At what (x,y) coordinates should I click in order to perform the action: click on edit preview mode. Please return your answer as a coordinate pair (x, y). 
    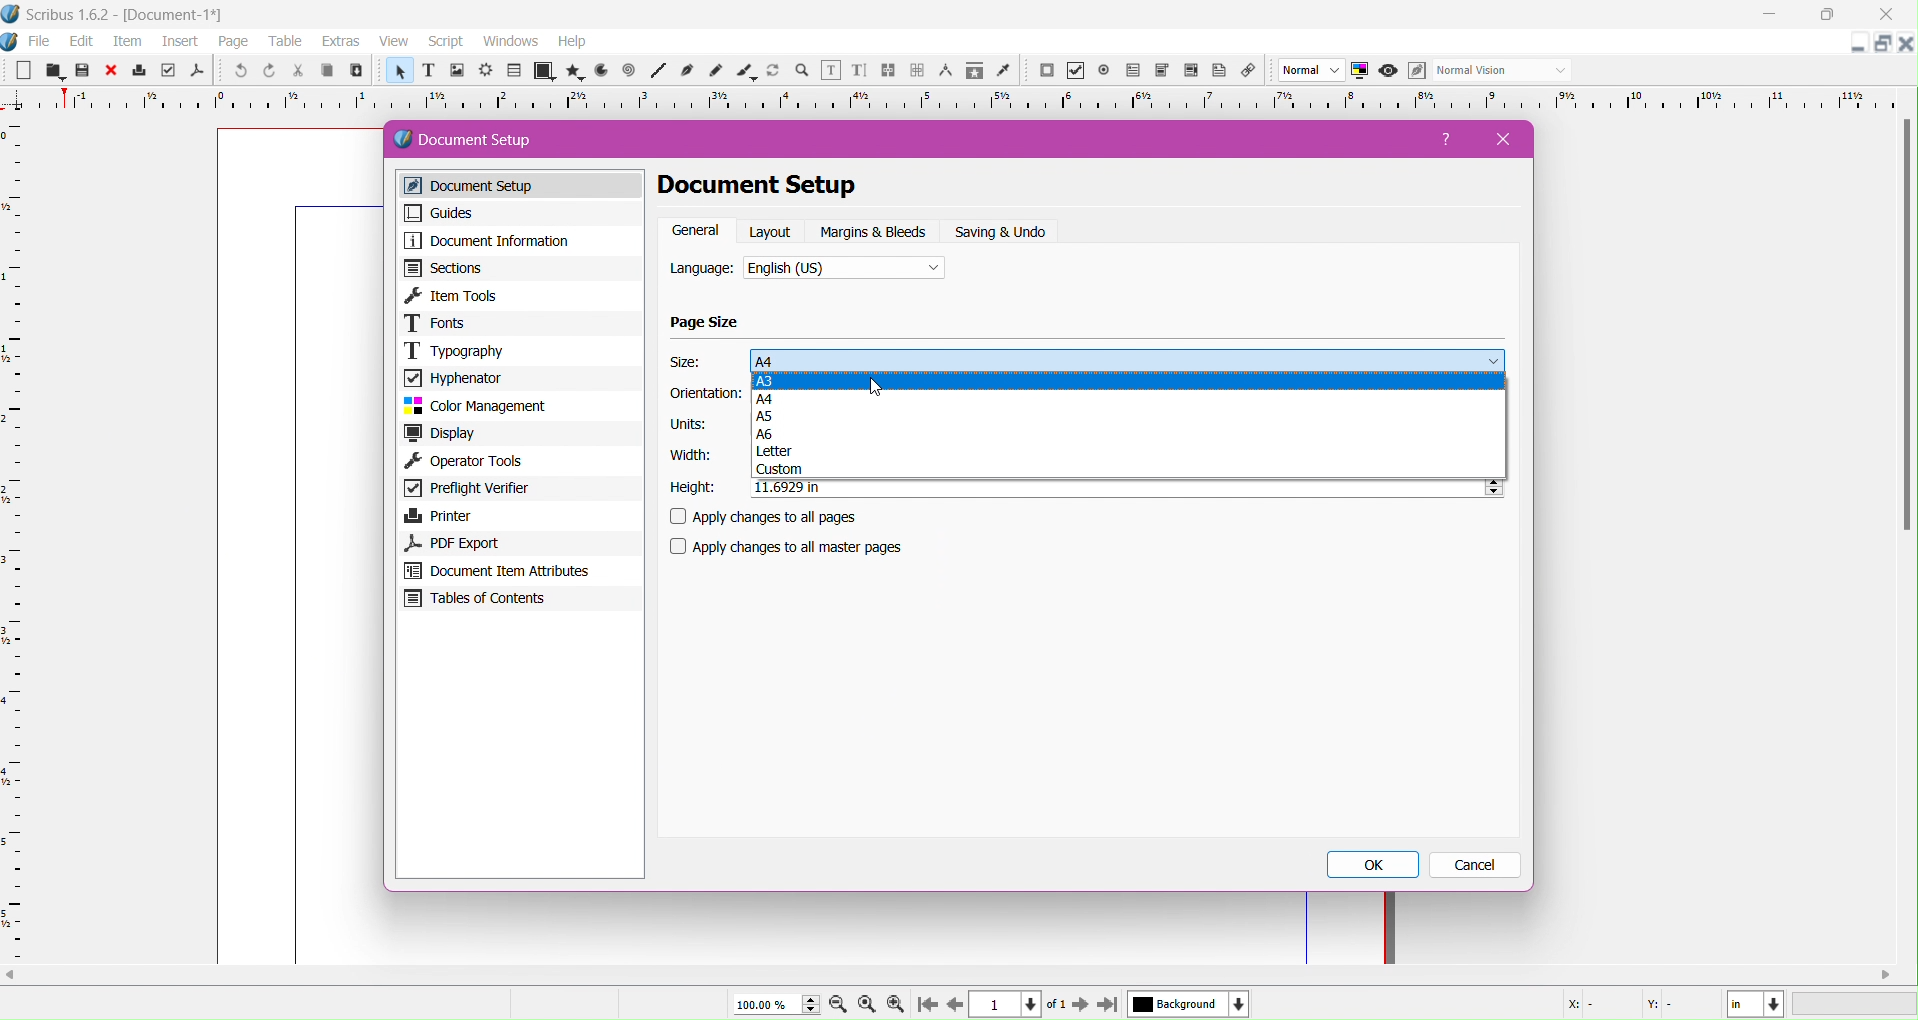
    Looking at the image, I should click on (1416, 71).